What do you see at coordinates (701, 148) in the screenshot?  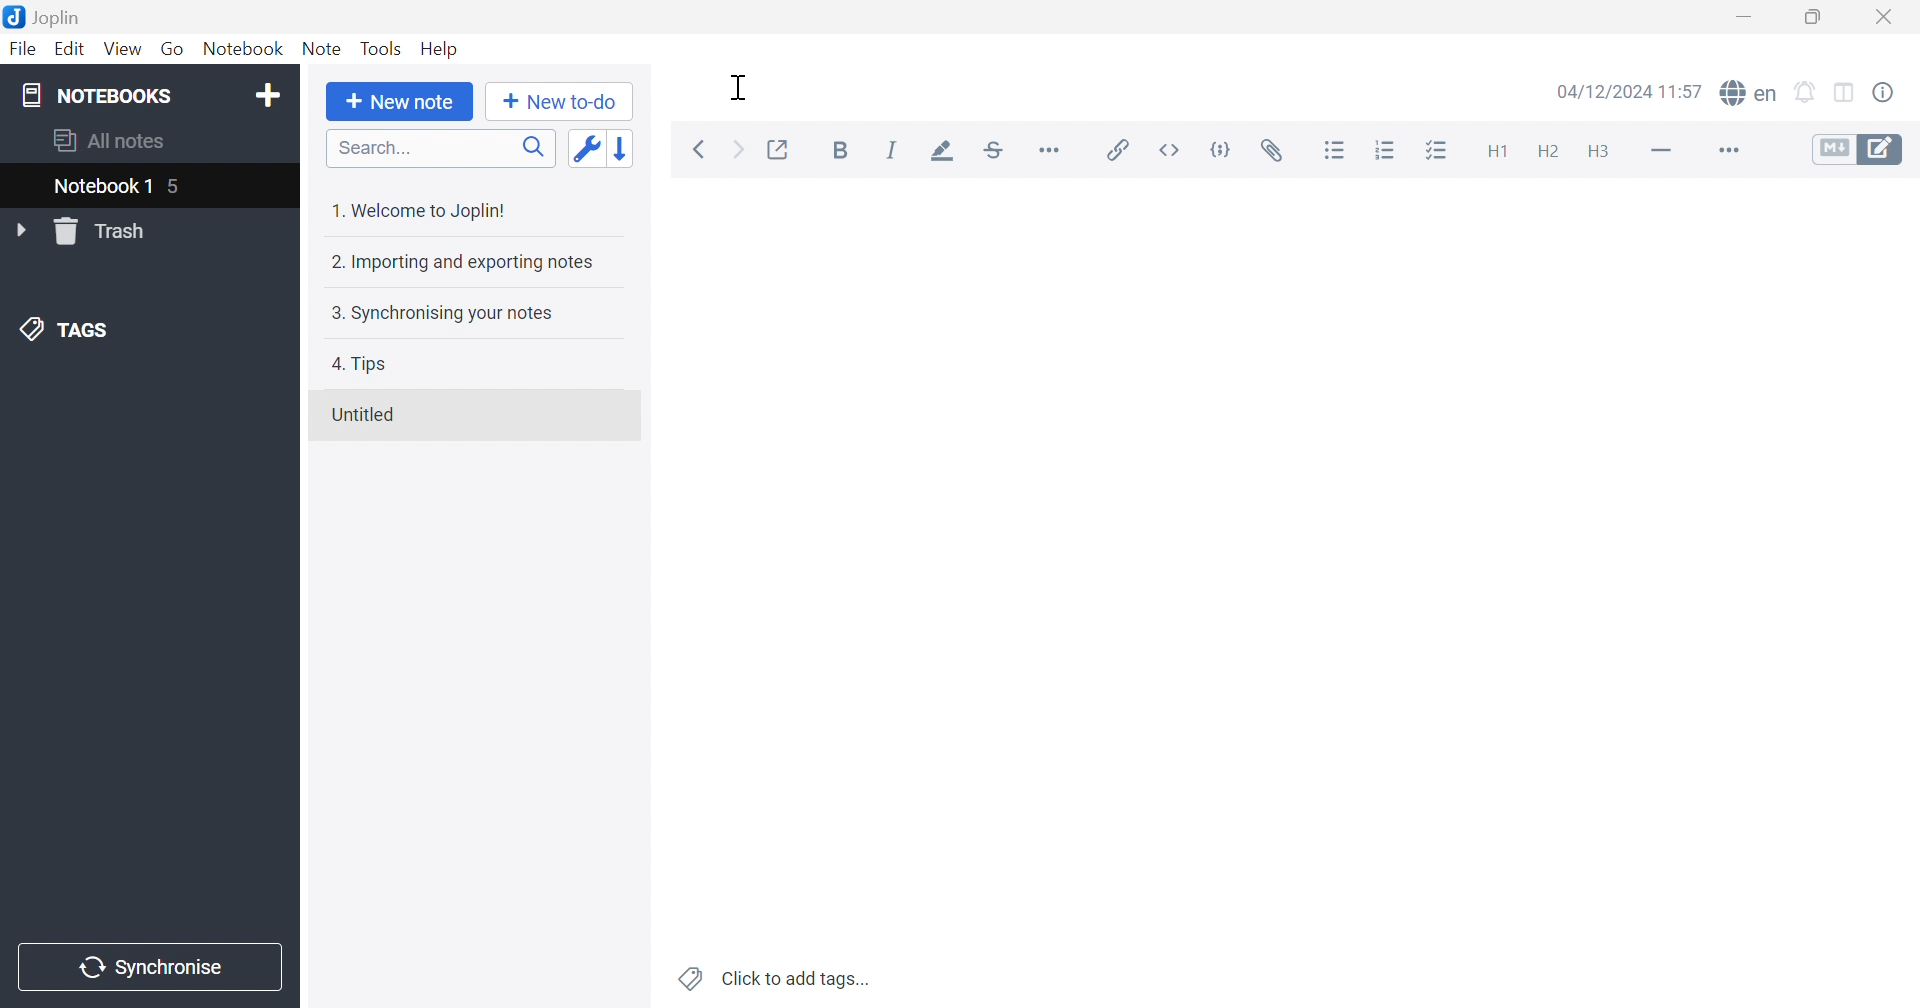 I see `Back` at bounding box center [701, 148].